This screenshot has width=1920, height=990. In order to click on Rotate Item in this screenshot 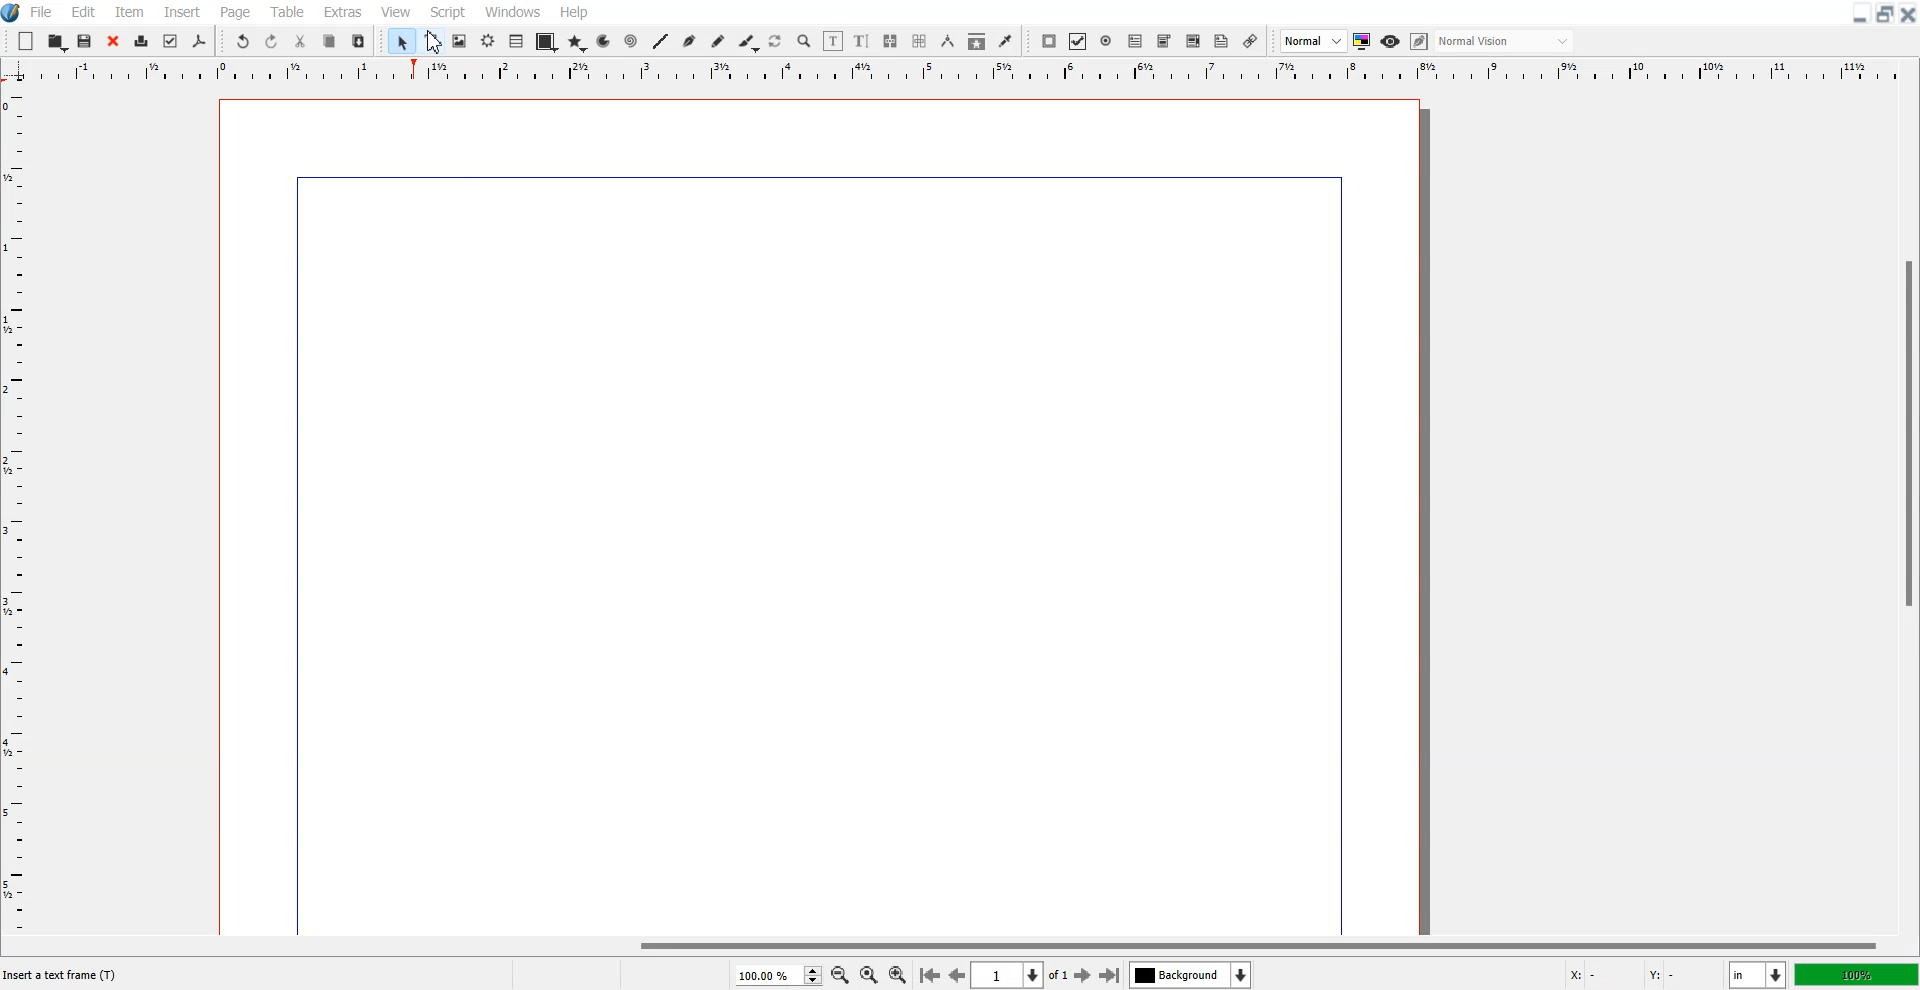, I will do `click(777, 42)`.